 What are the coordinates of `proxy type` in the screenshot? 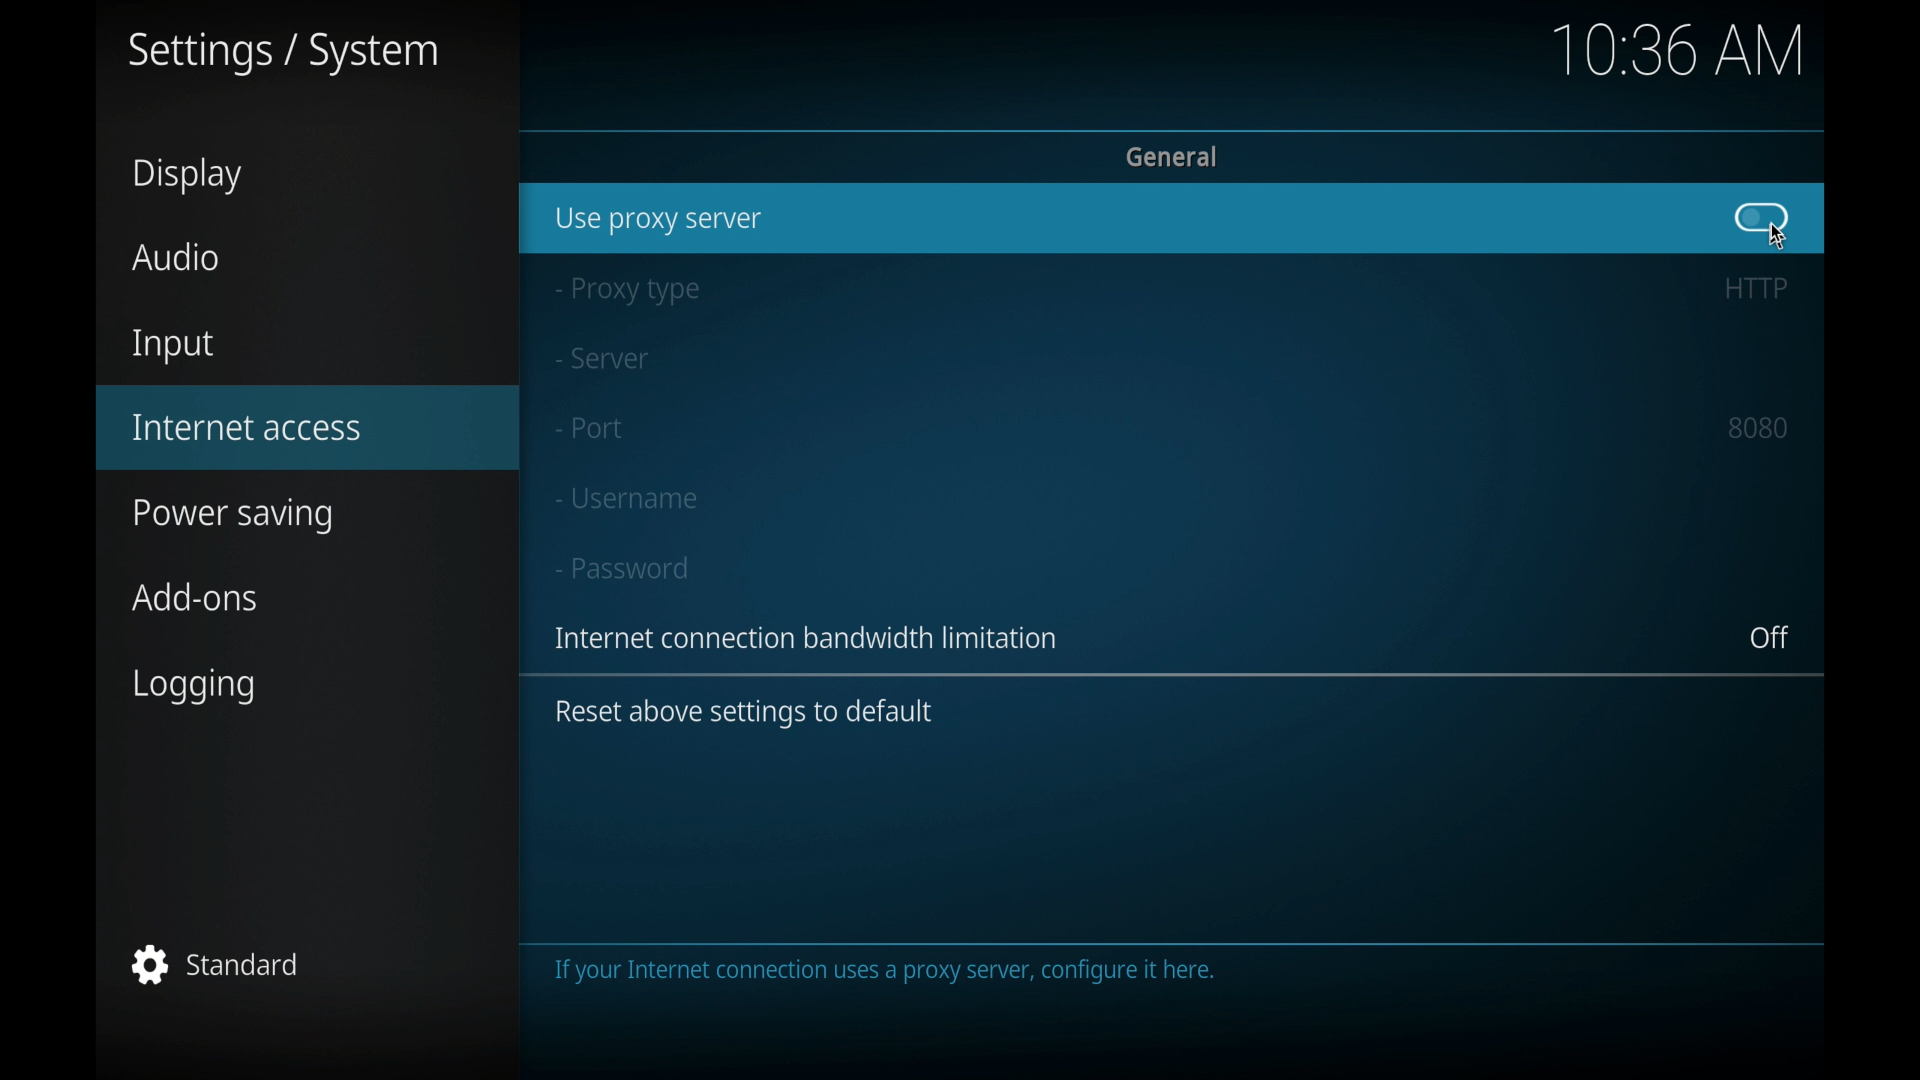 It's located at (625, 291).